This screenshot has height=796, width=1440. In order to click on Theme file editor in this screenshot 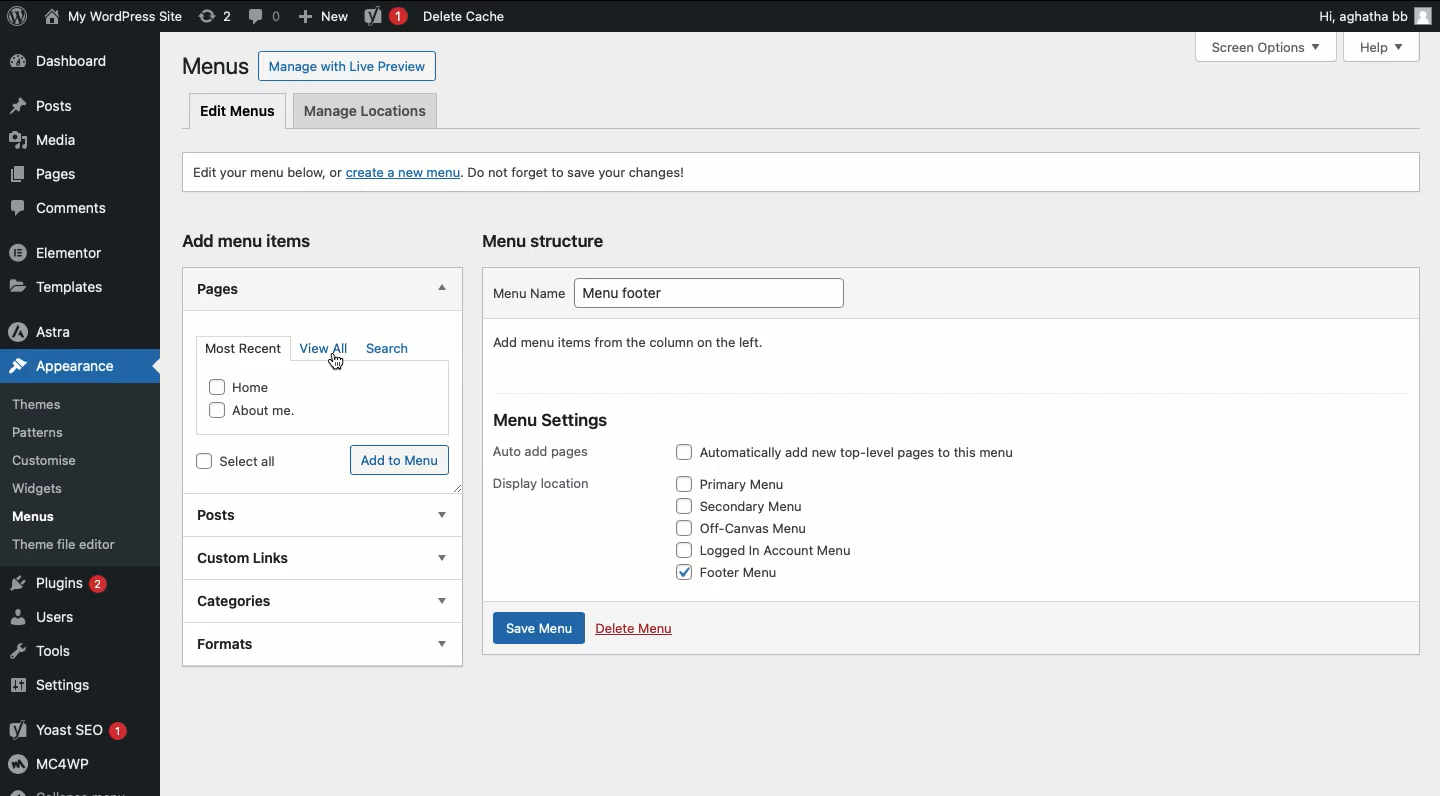, I will do `click(81, 548)`.